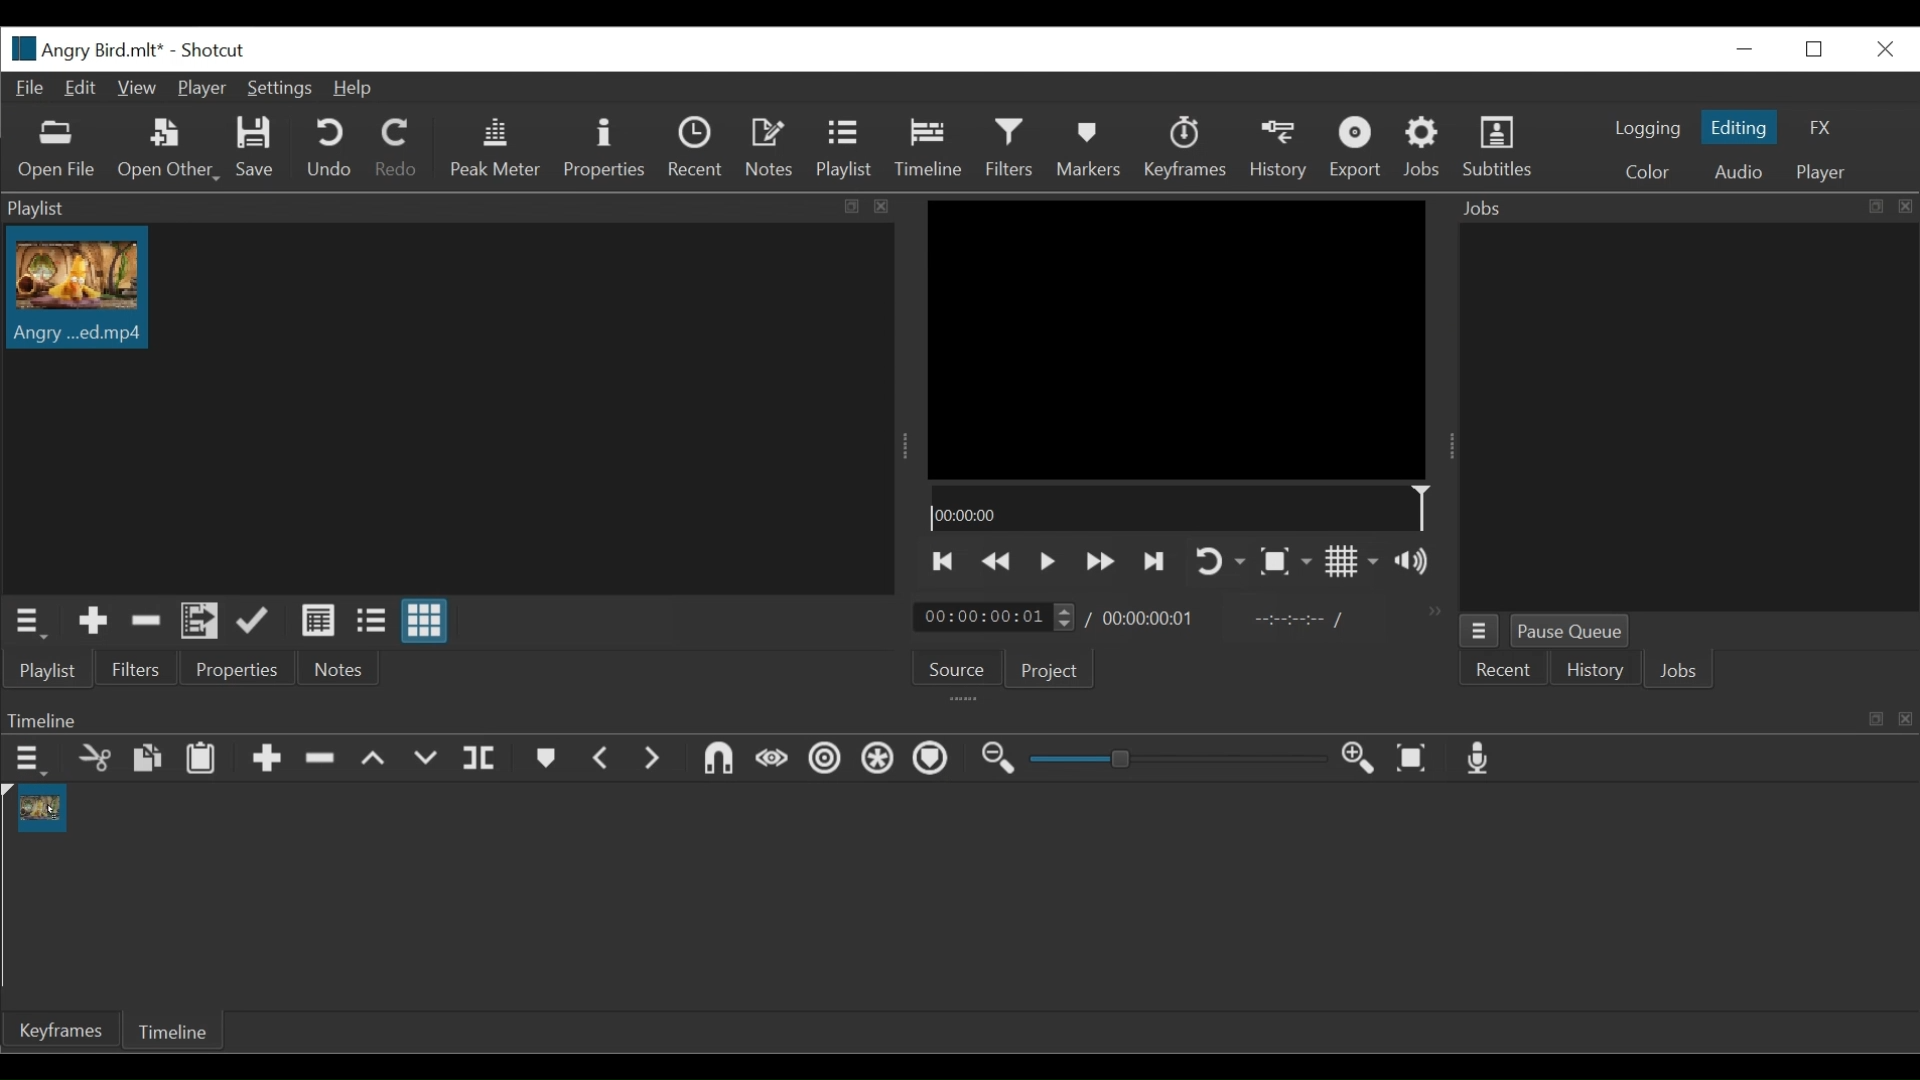 Image resolution: width=1920 pixels, height=1080 pixels. Describe the element at coordinates (1815, 49) in the screenshot. I see `Restore` at that location.